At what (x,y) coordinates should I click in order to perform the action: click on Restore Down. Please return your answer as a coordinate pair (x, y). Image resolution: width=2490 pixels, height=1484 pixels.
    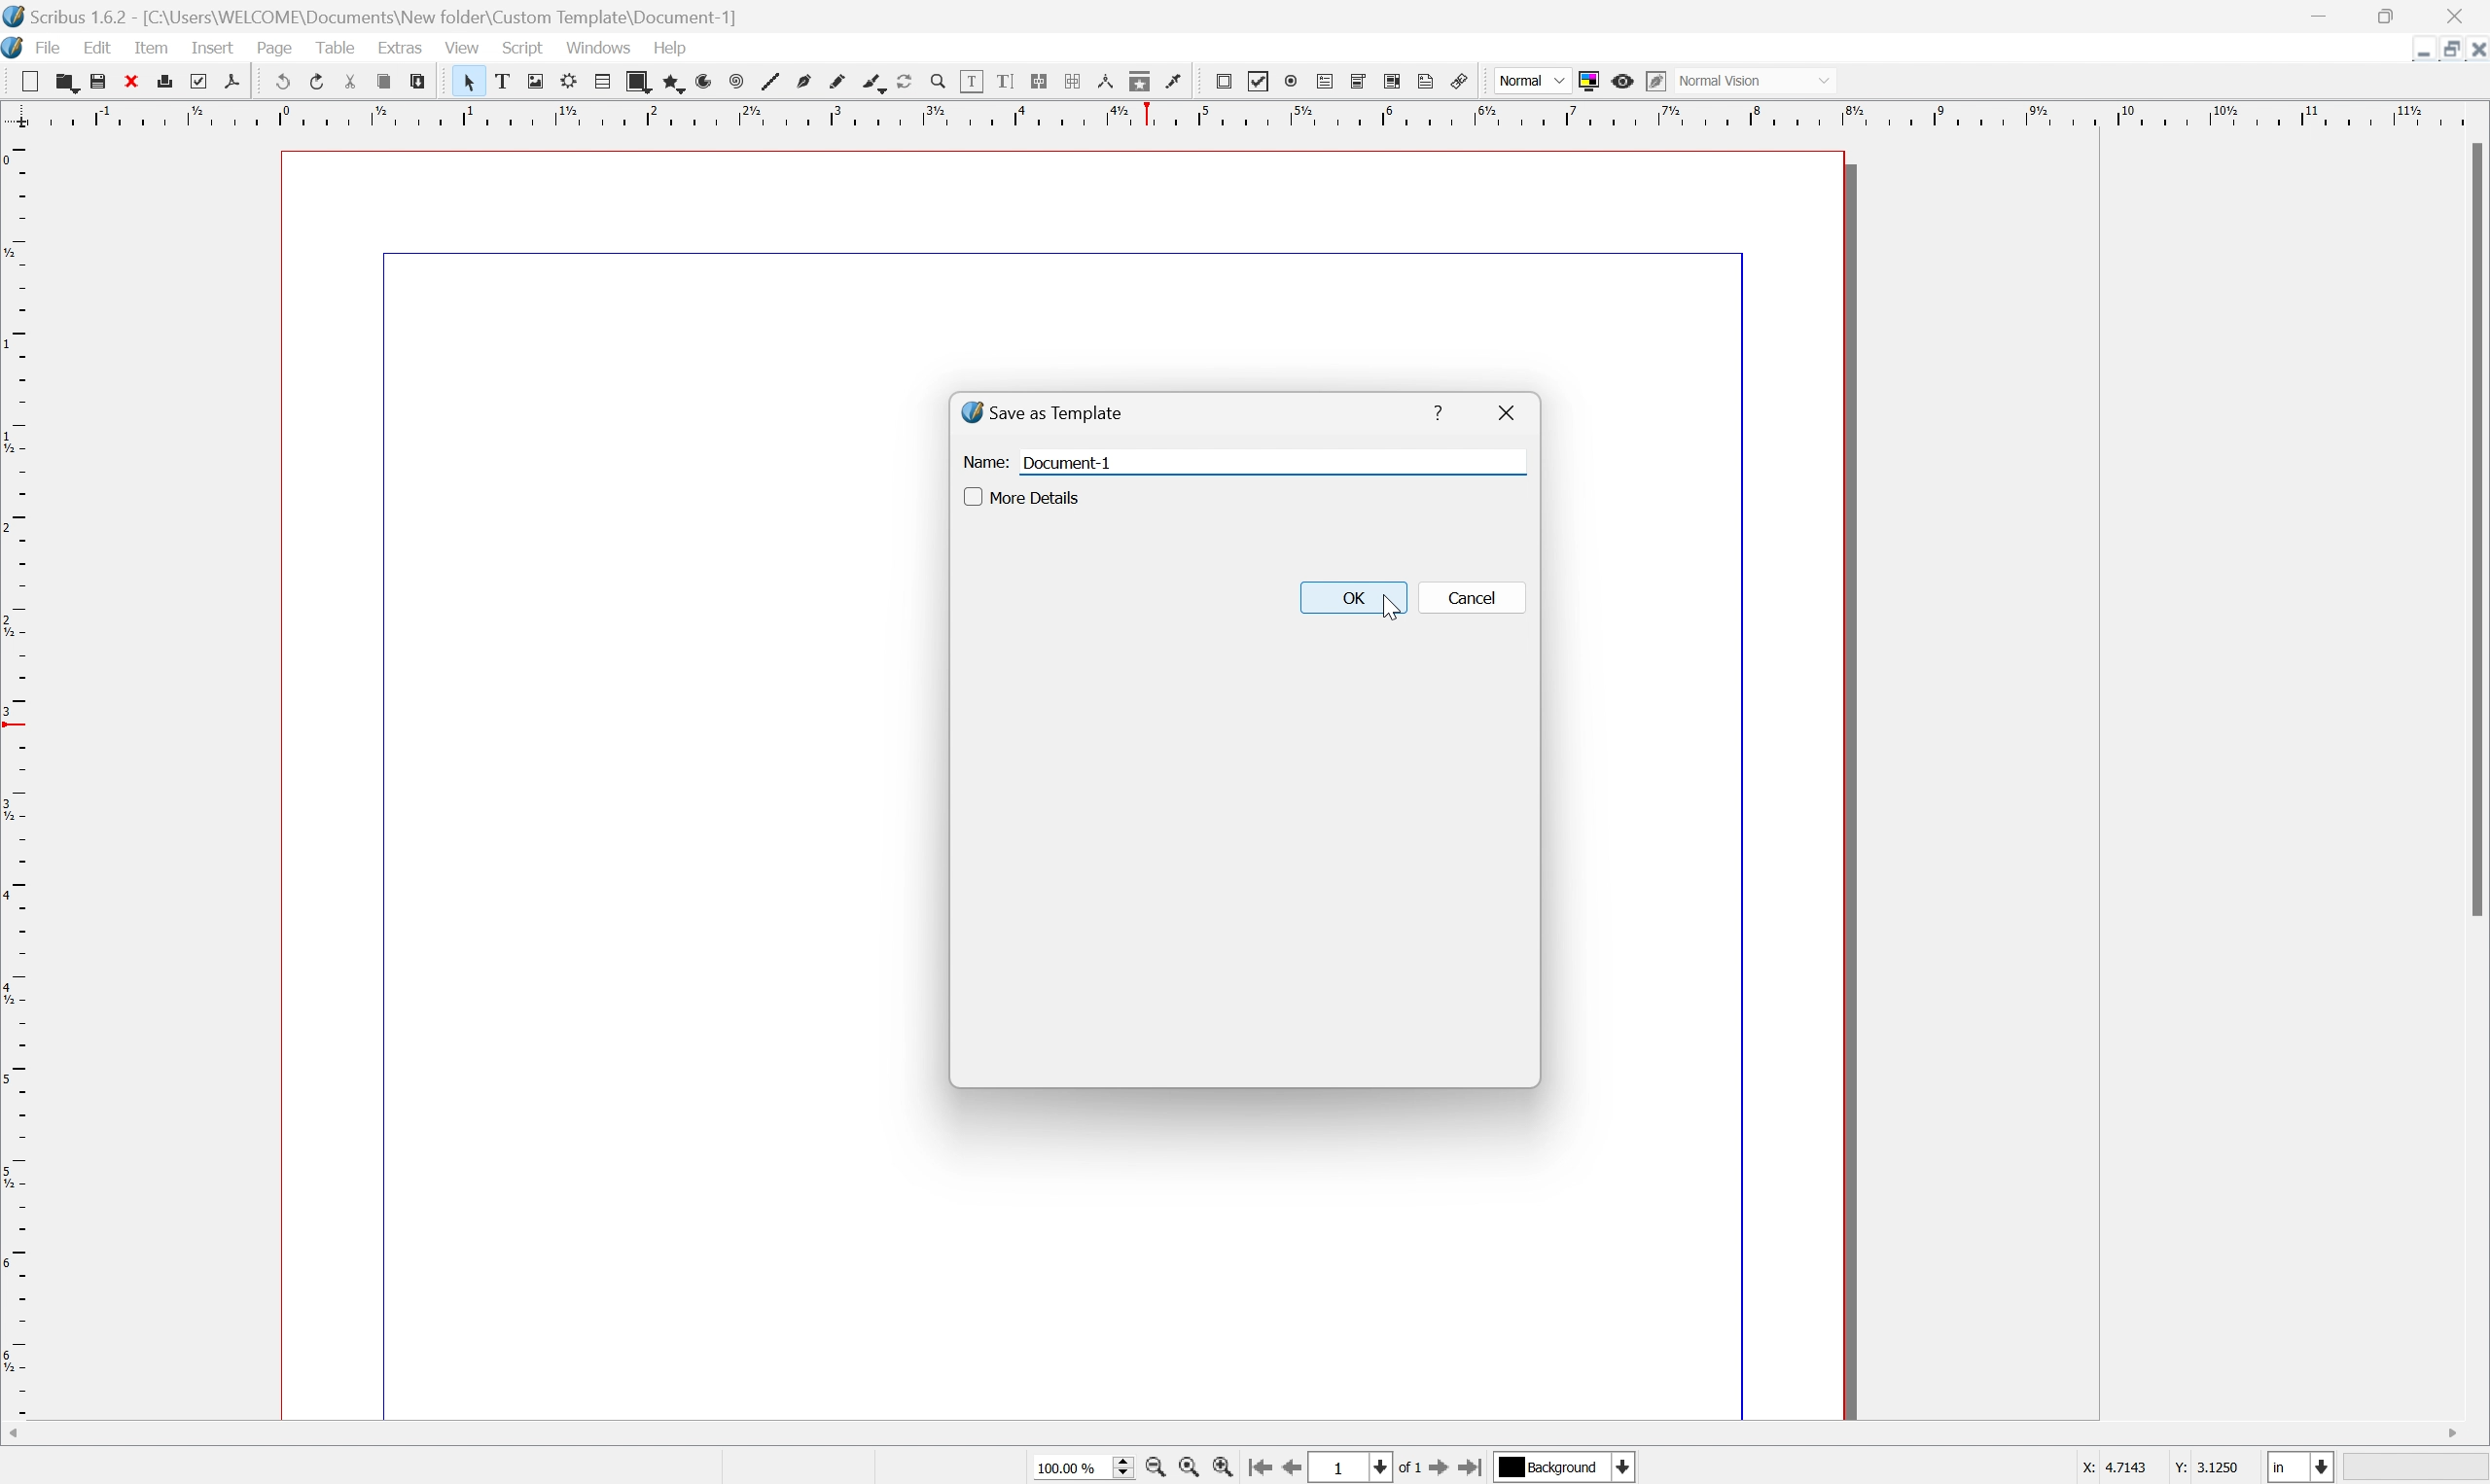
    Looking at the image, I should click on (2448, 51).